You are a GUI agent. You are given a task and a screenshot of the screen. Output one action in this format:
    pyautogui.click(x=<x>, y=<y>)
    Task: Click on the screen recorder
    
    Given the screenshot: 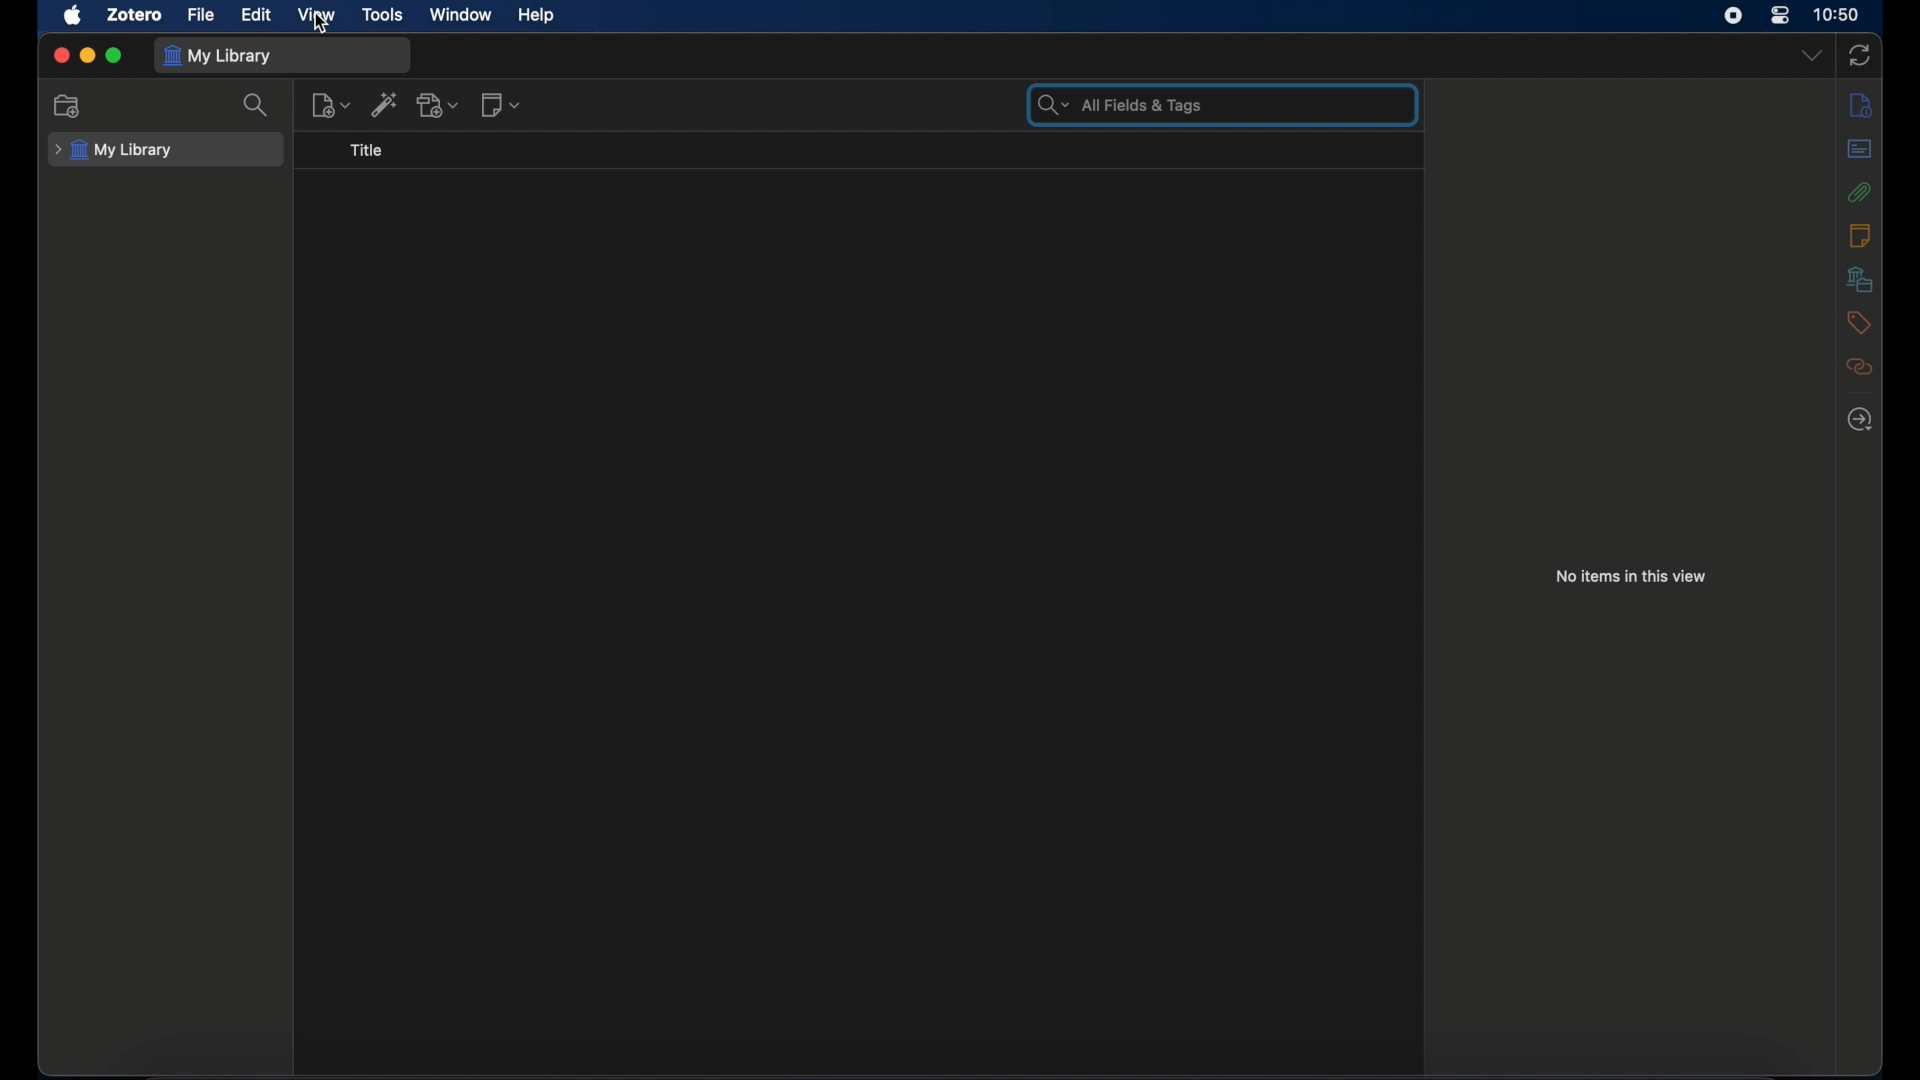 What is the action you would take?
    pyautogui.click(x=1732, y=16)
    